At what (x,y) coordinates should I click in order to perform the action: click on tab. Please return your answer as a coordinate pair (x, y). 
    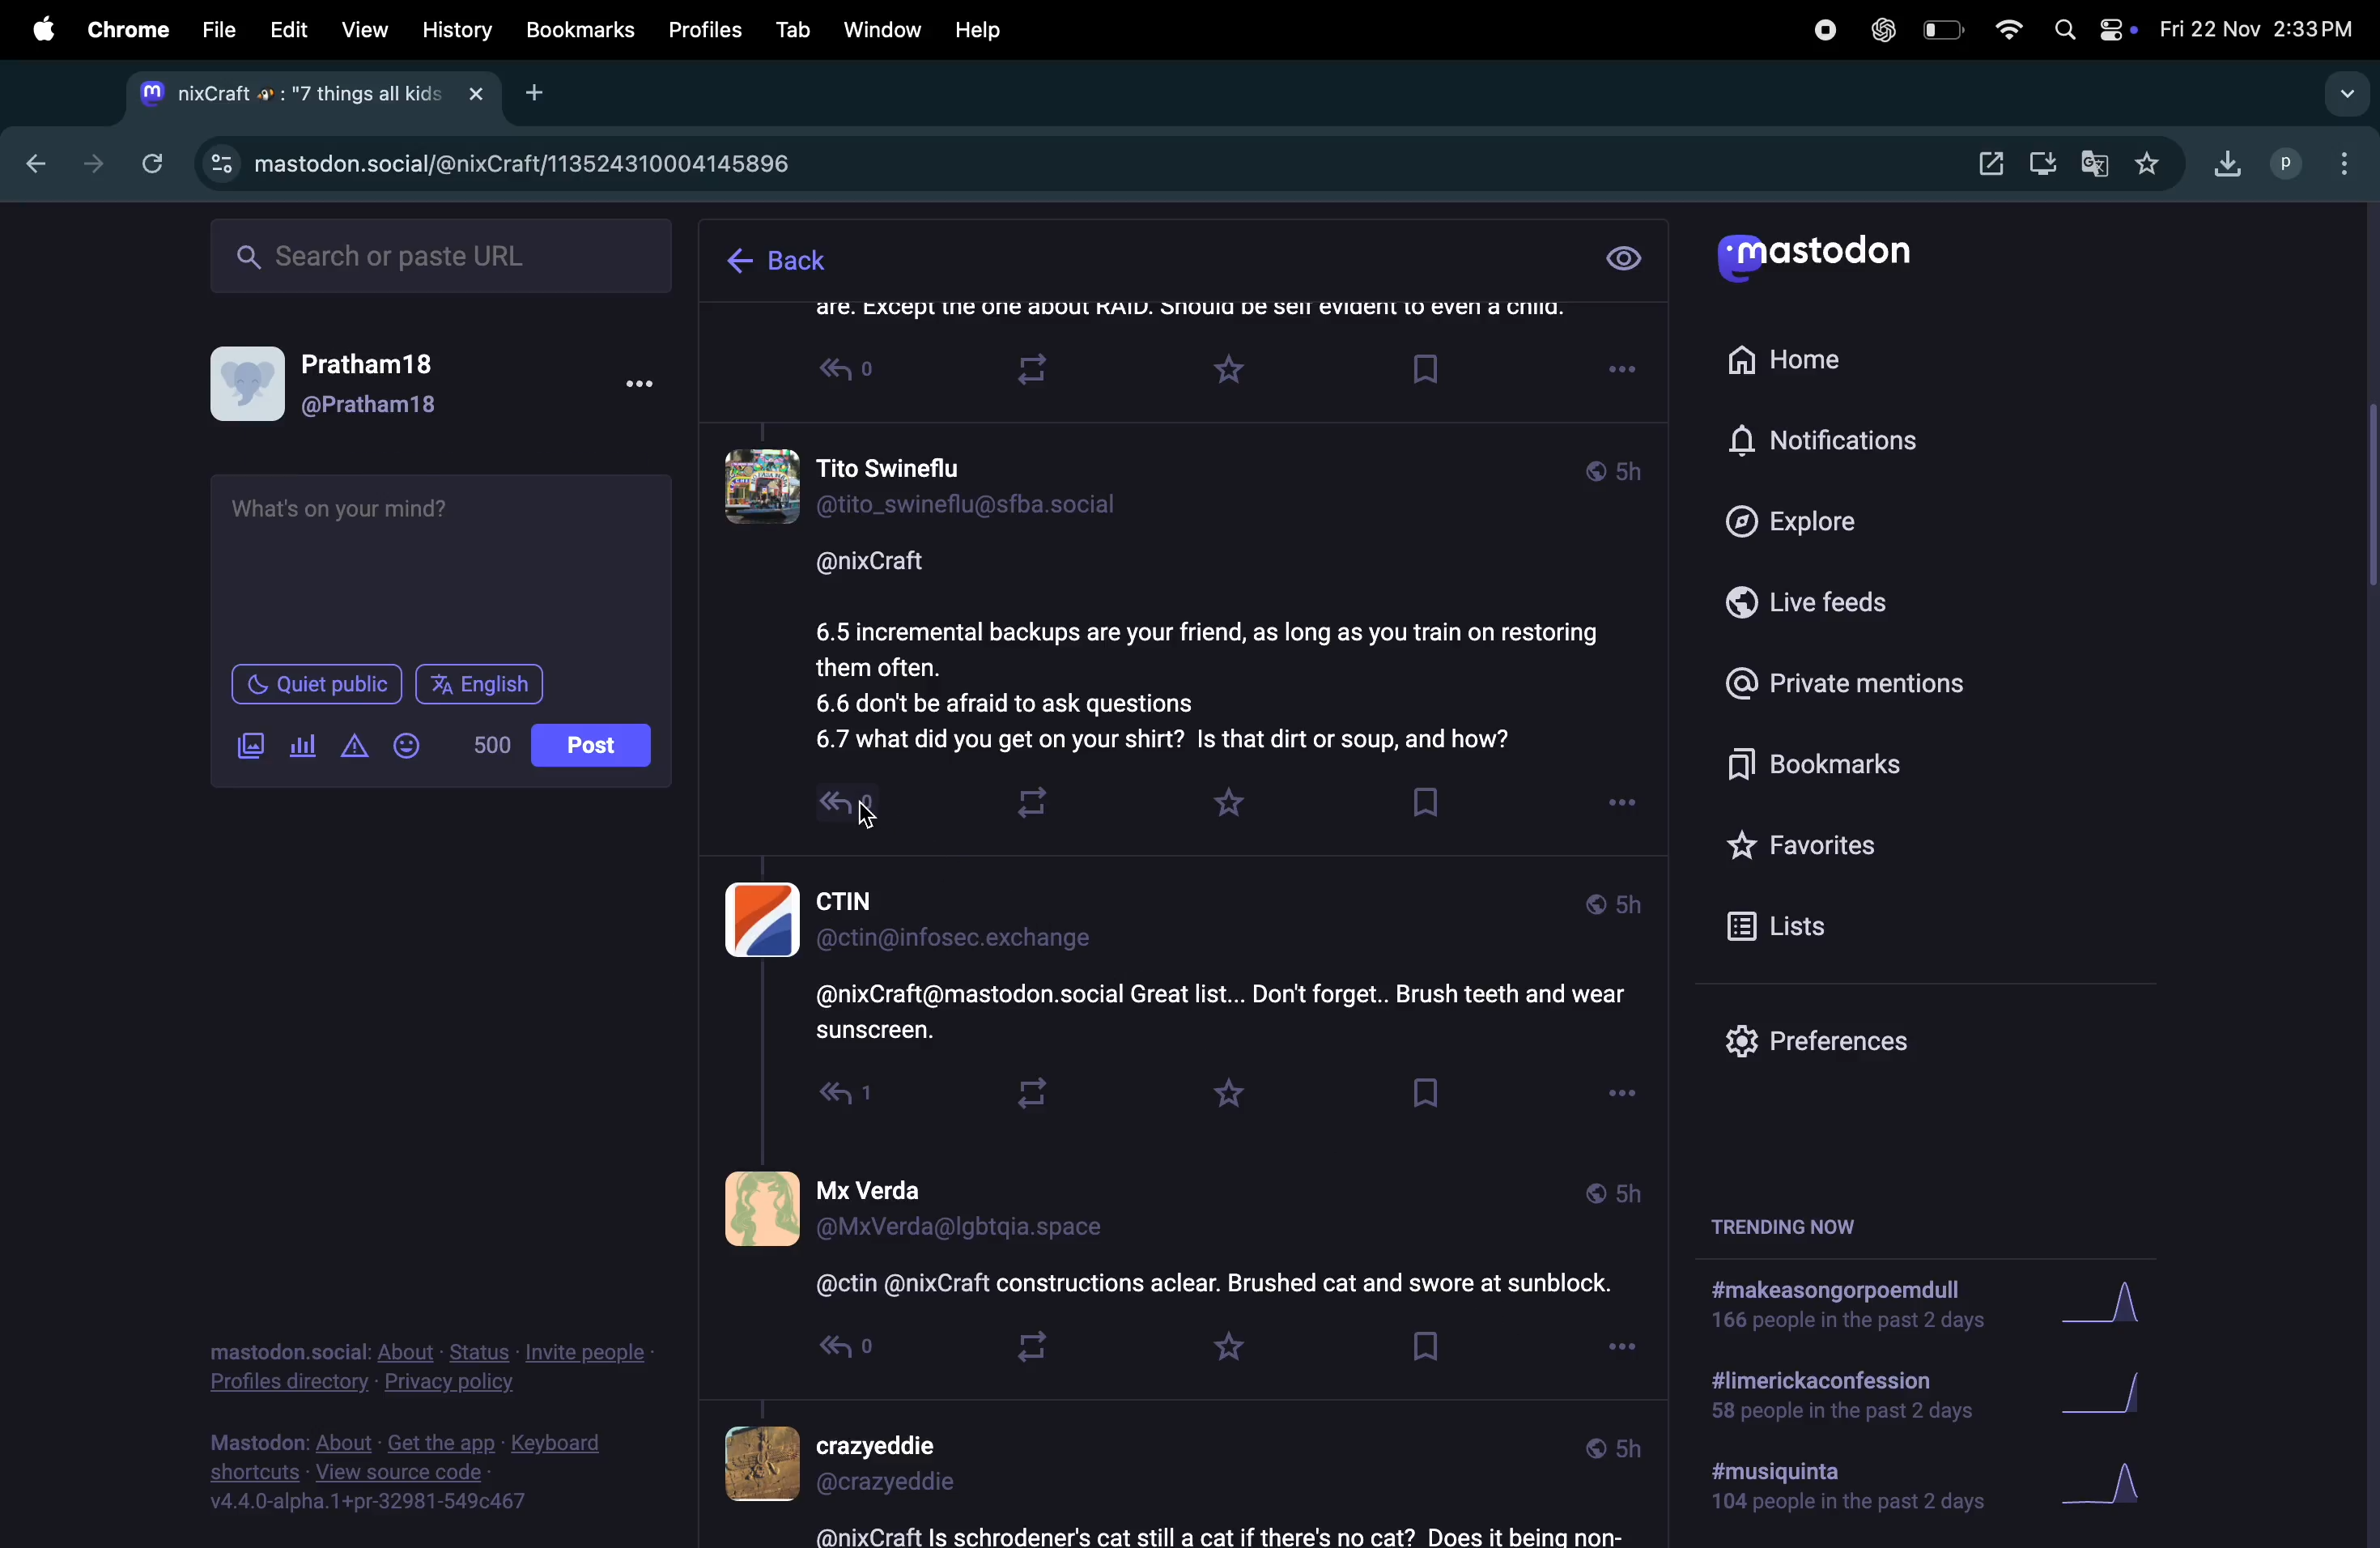
    Looking at the image, I should click on (310, 96).